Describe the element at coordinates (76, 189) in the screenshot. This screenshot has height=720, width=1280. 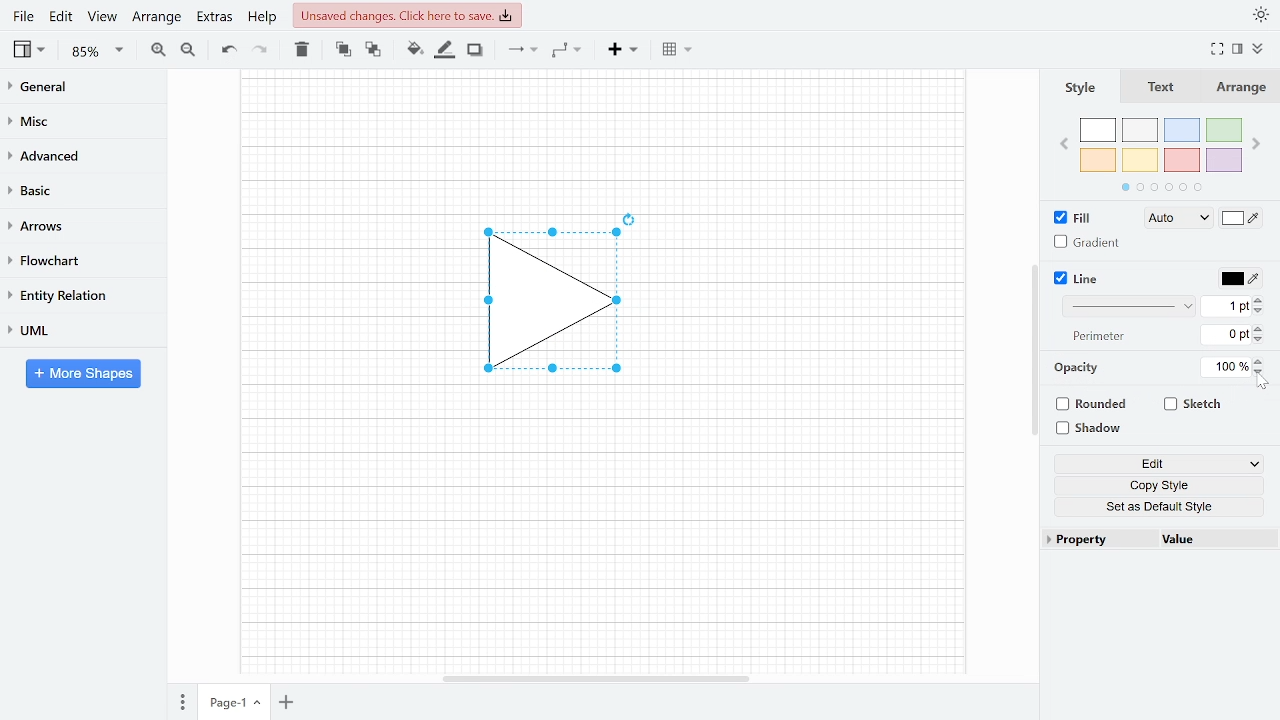
I see `basic` at that location.